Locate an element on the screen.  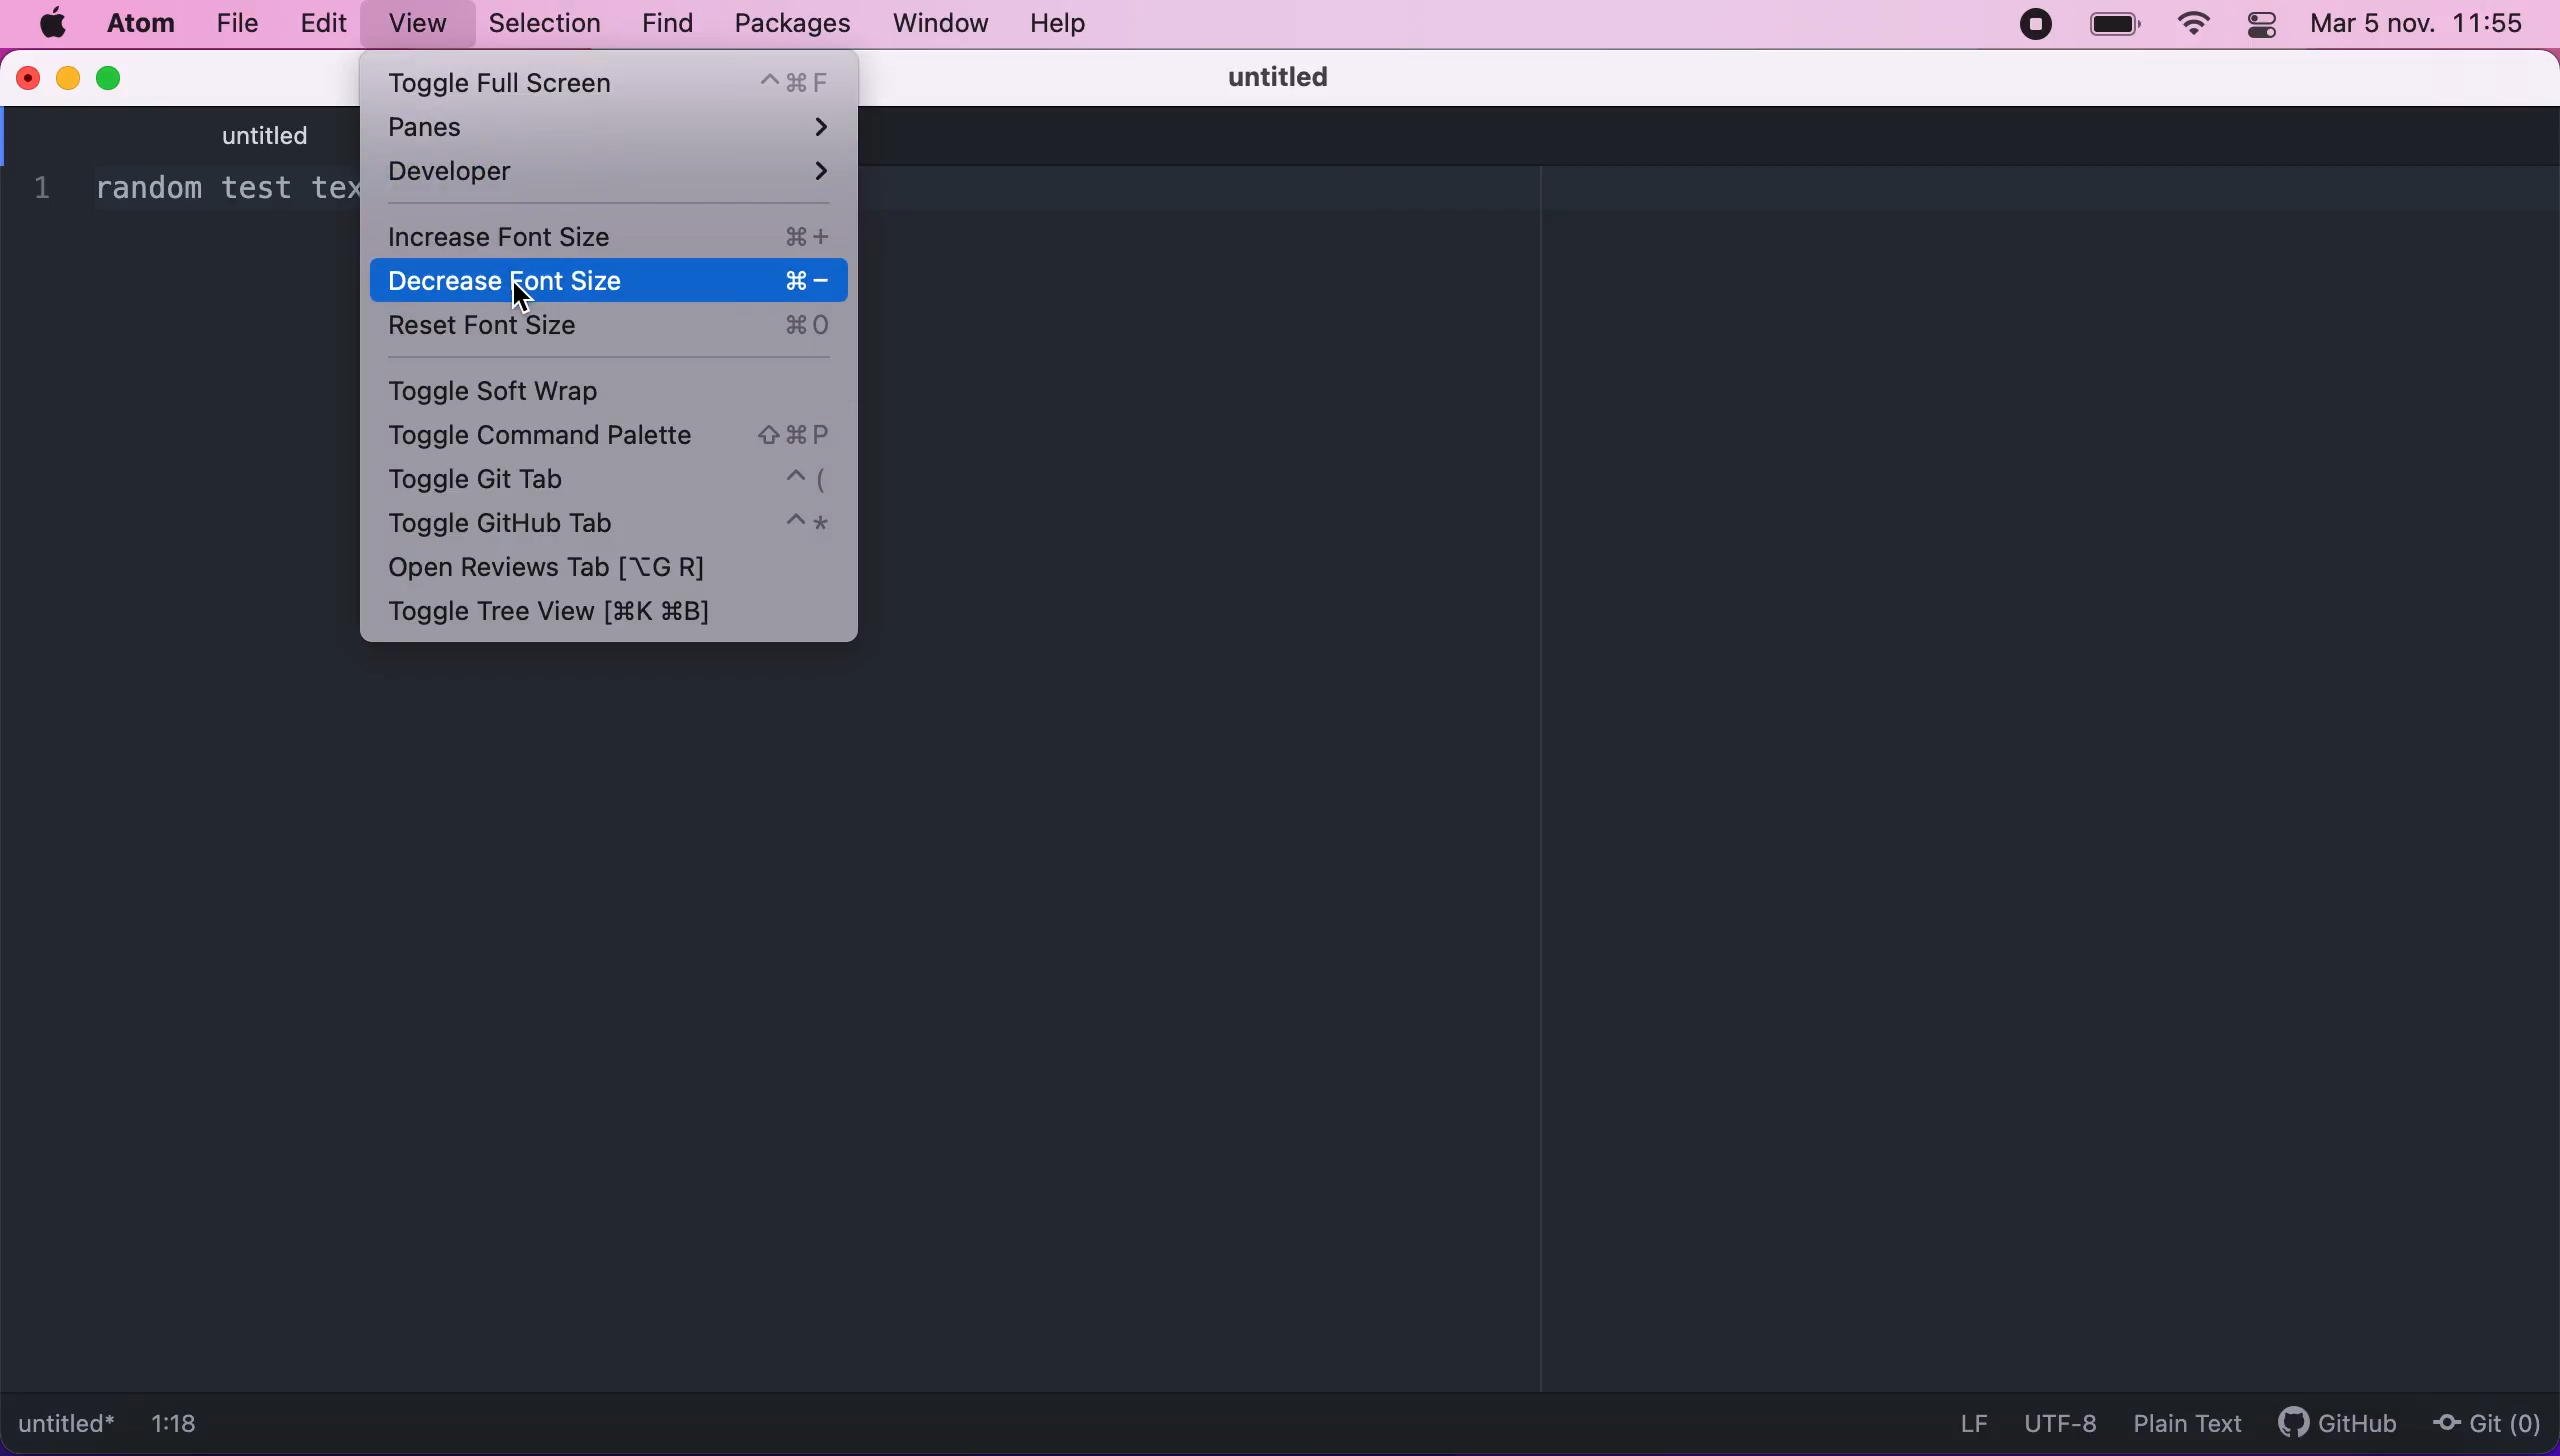
window is located at coordinates (936, 26).